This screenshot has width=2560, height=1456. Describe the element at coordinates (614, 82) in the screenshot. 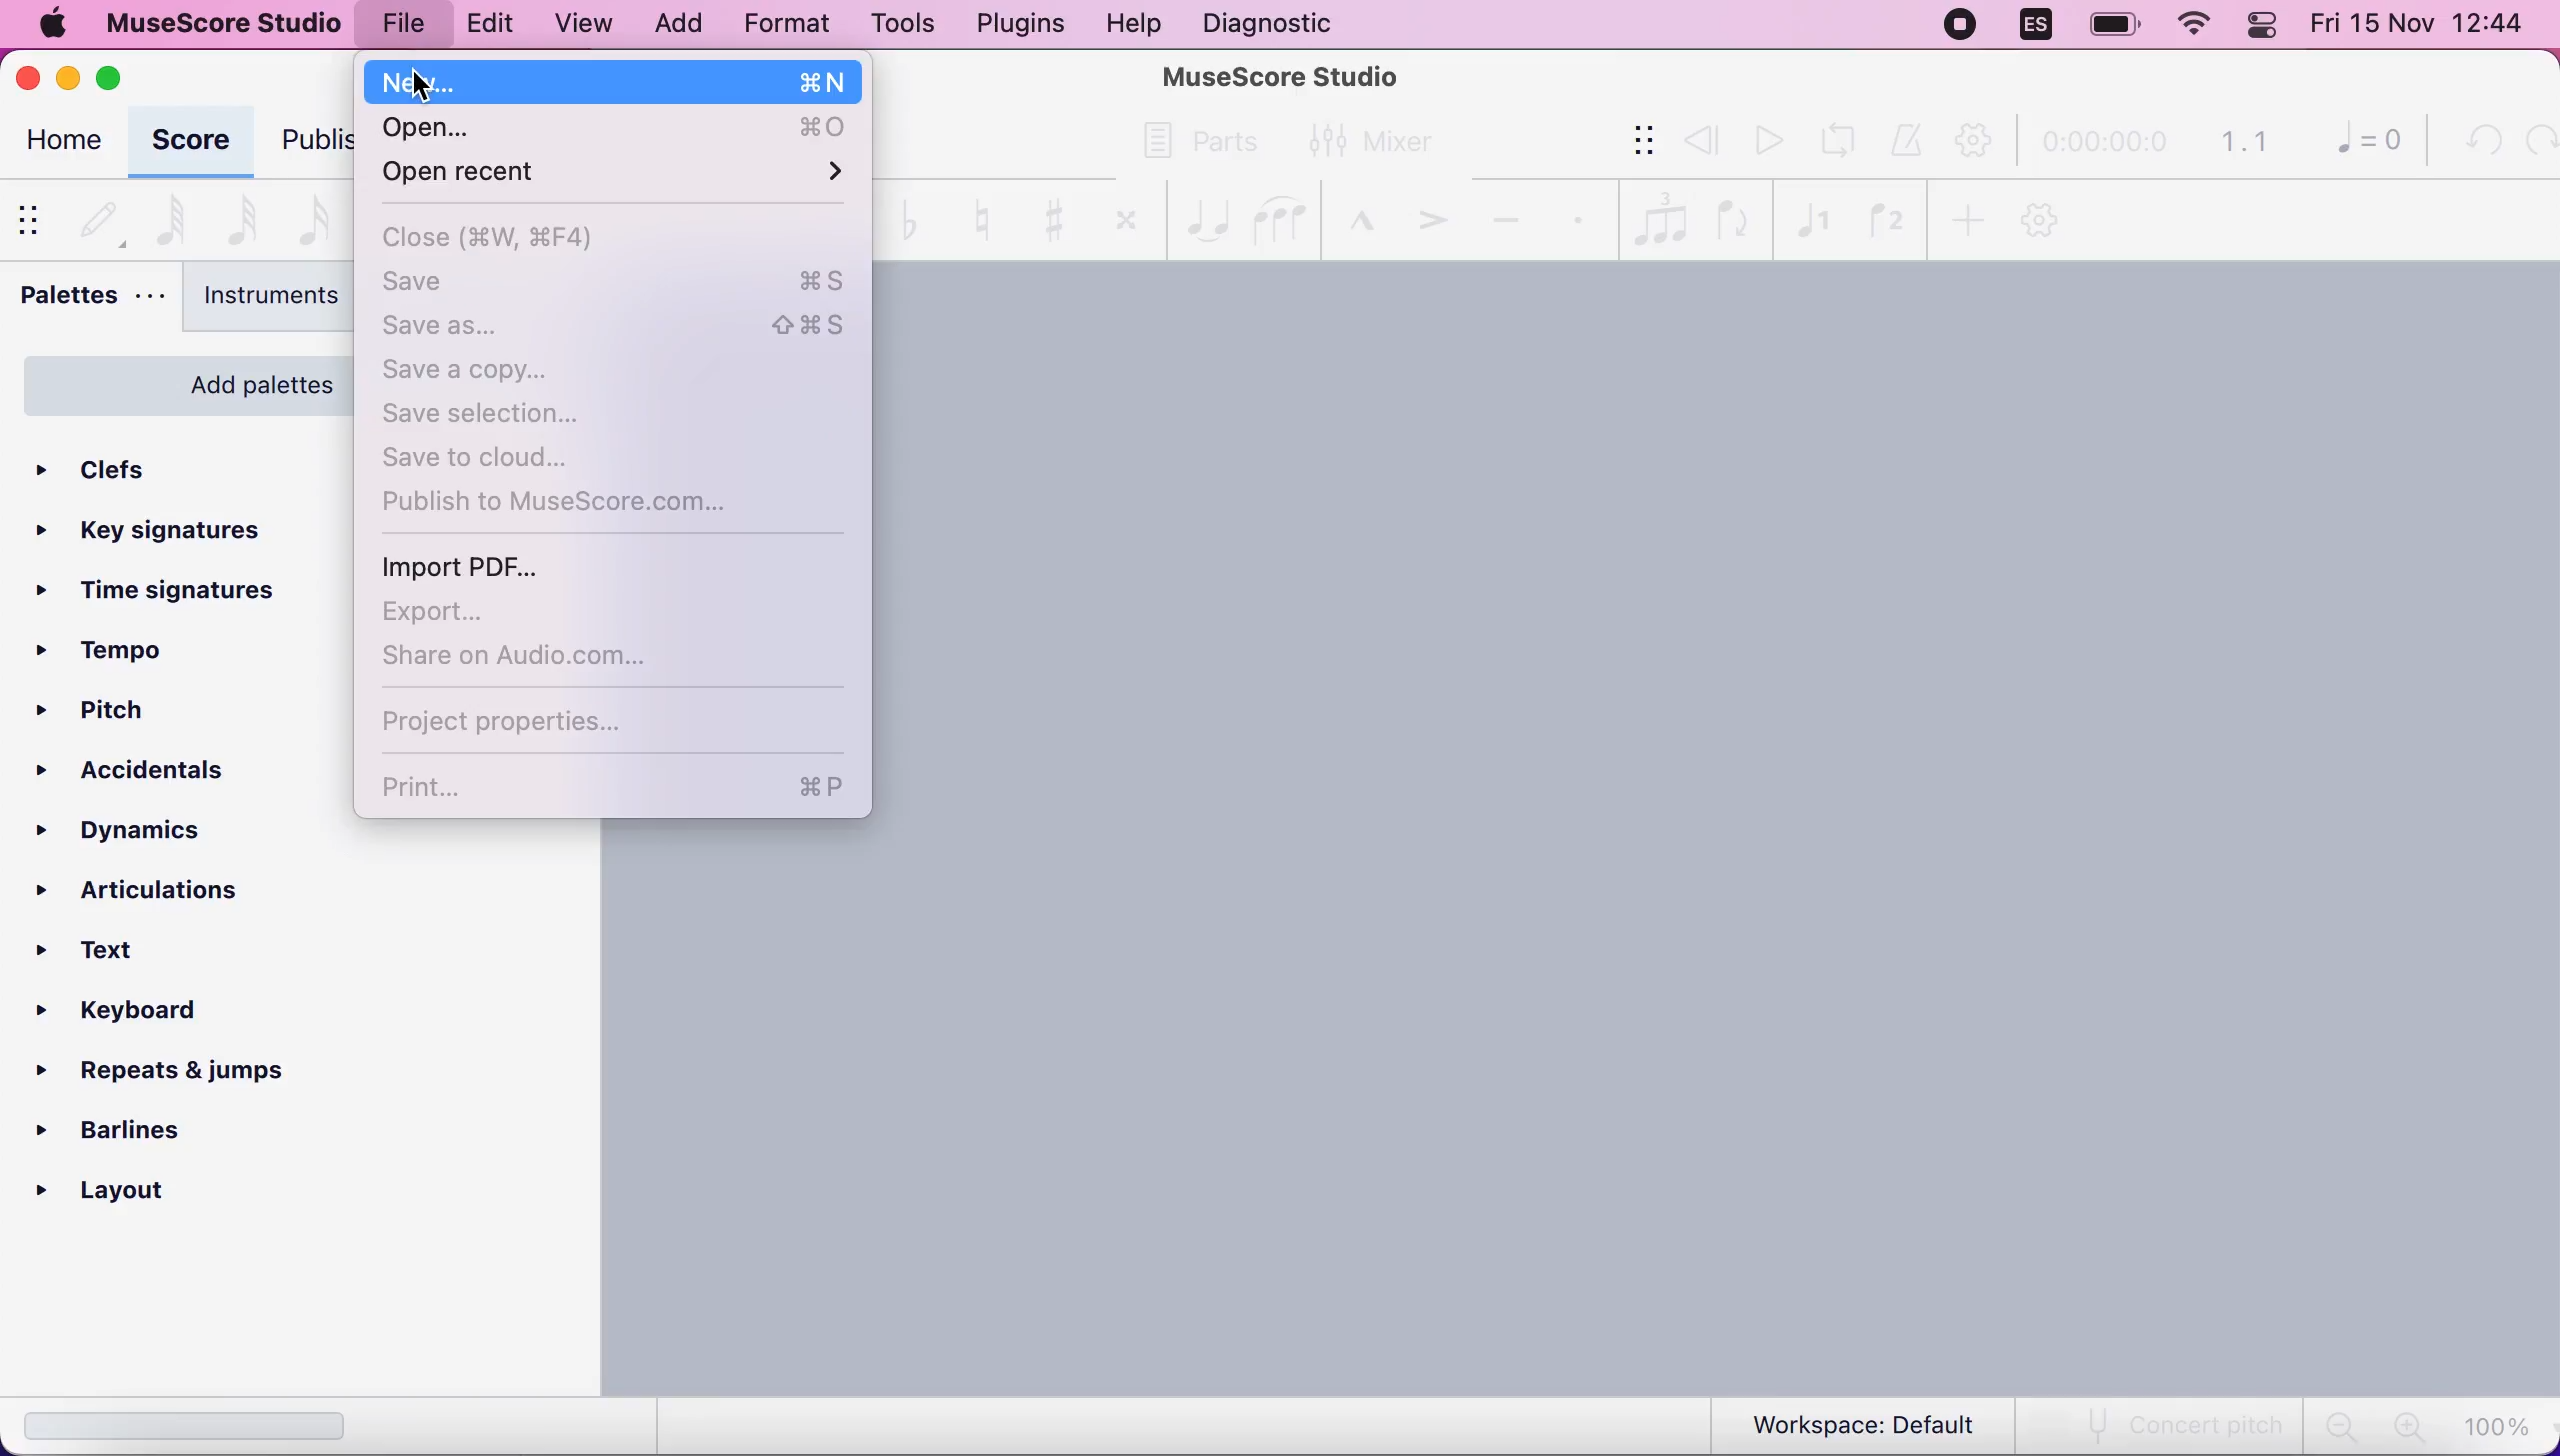

I see `new` at that location.